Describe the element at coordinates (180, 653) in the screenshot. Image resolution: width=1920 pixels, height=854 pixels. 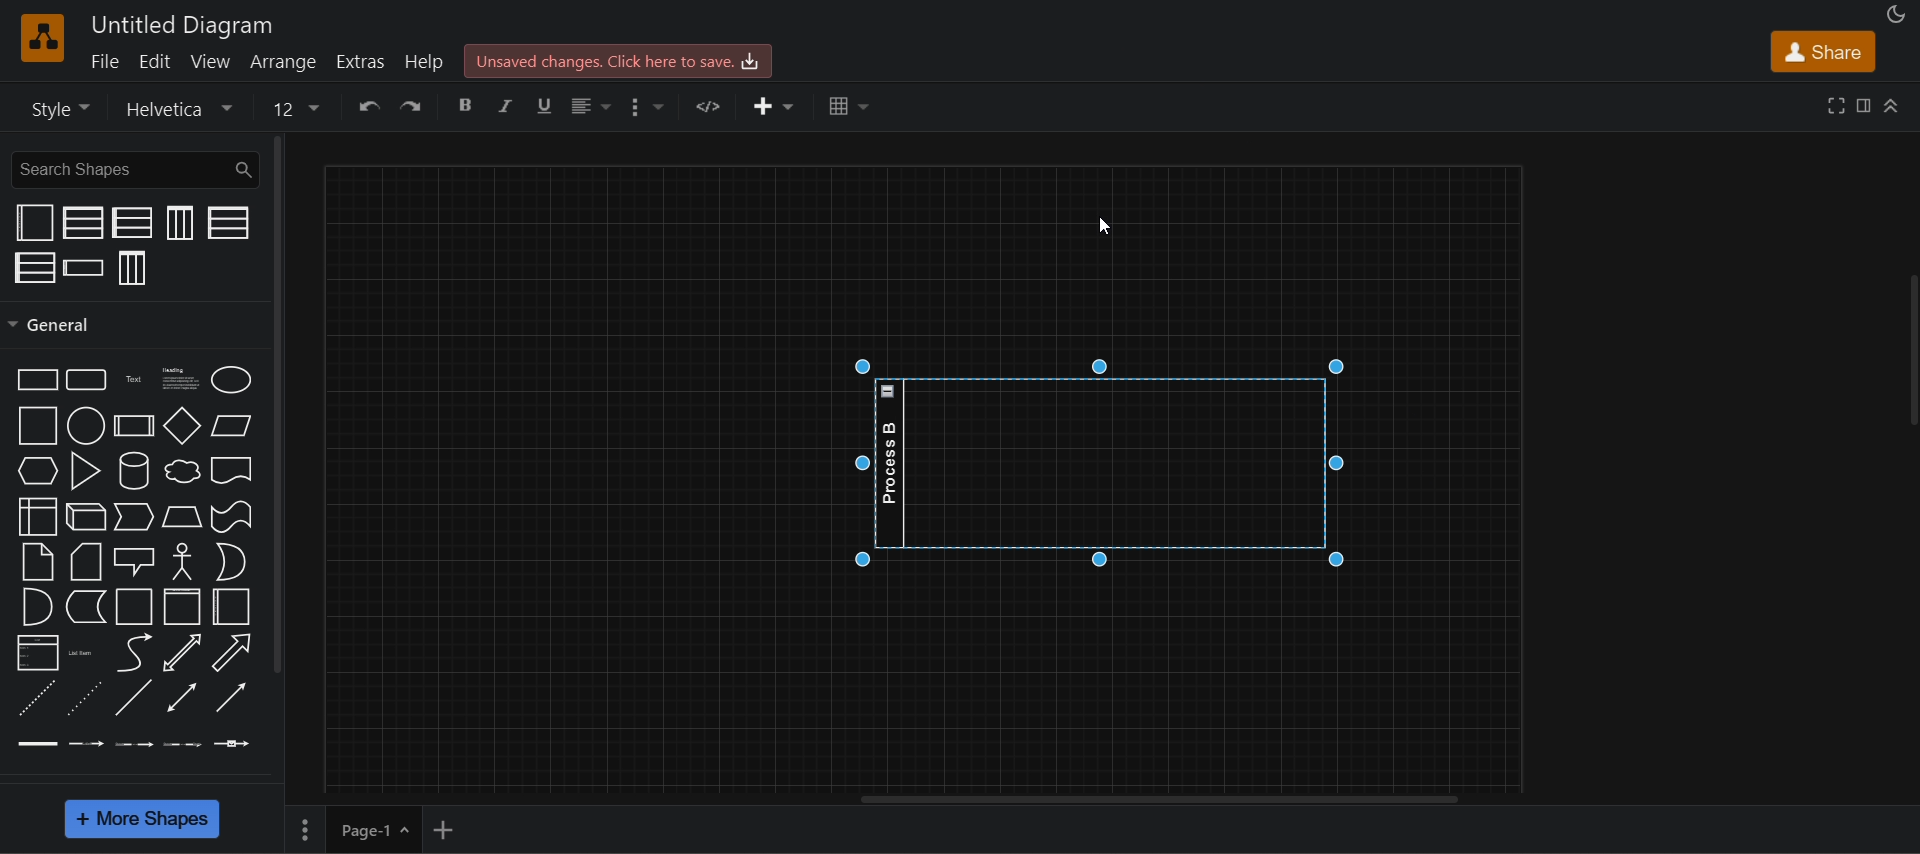
I see `bidirectional arrow` at that location.